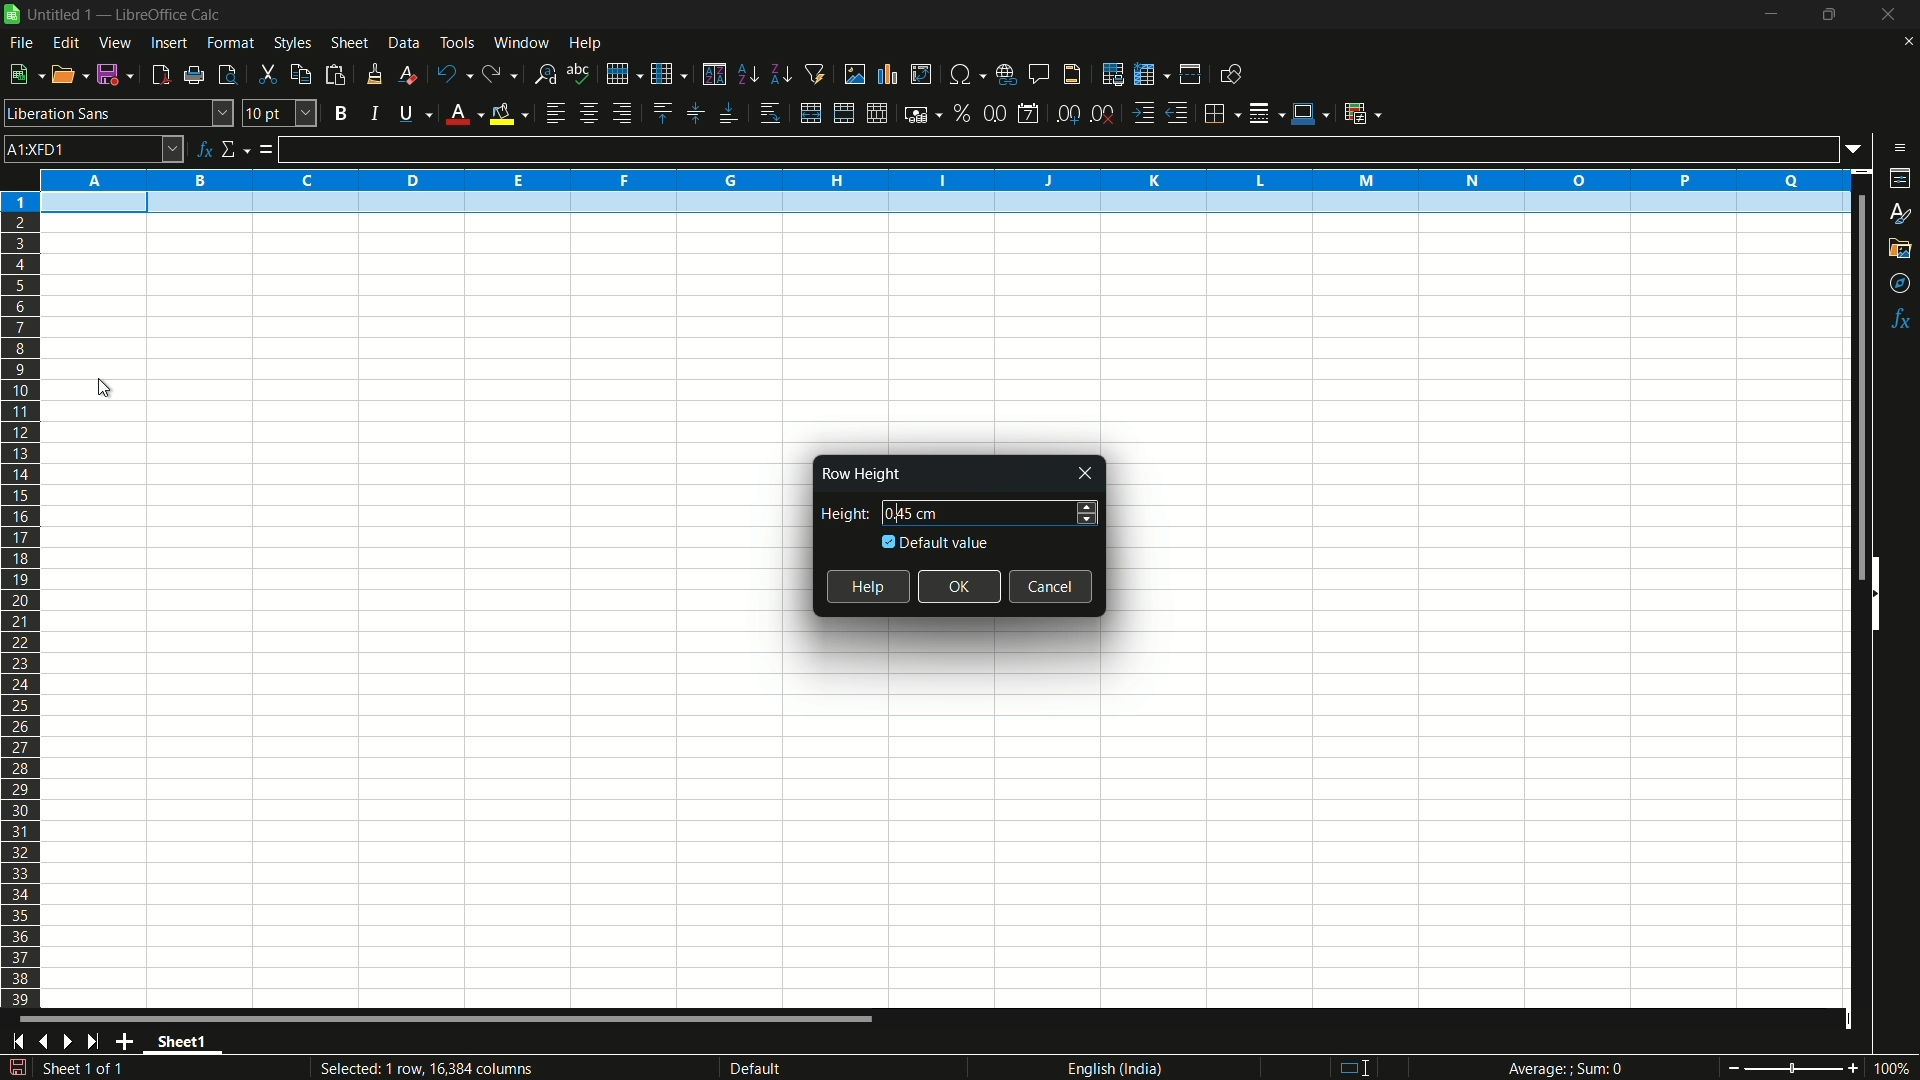 The image size is (1920, 1080). I want to click on print area, so click(1113, 74).